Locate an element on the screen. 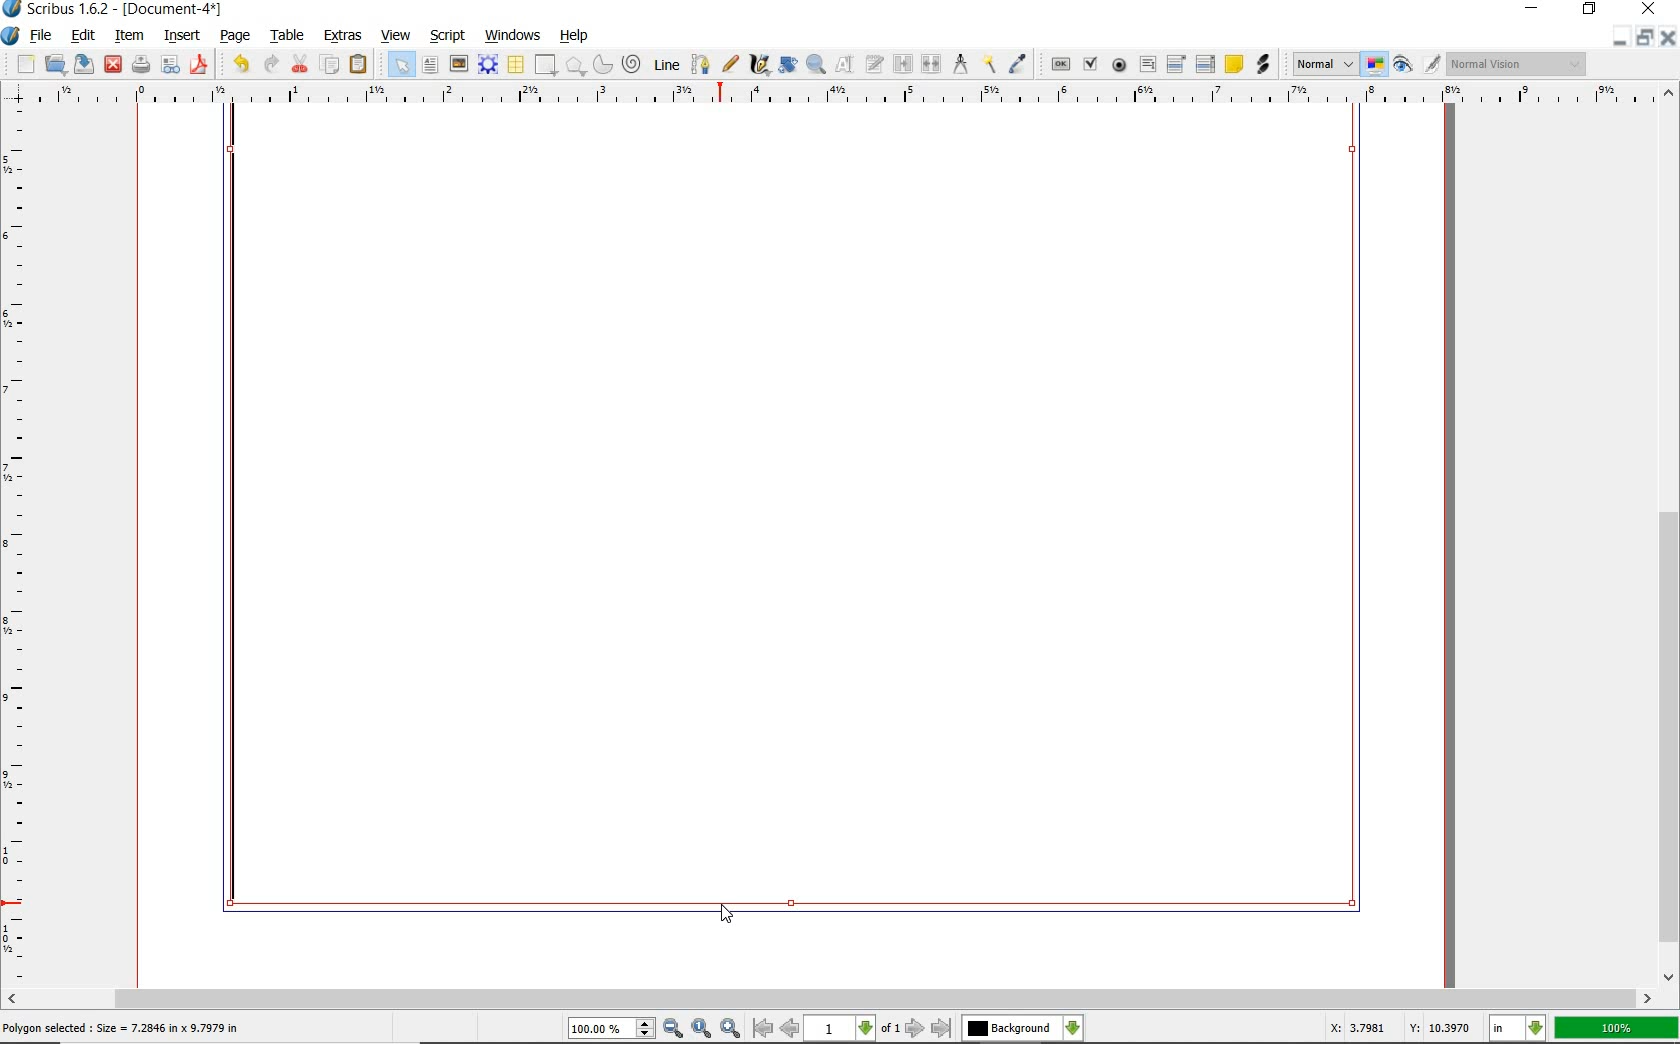  zoom out is located at coordinates (674, 1029).